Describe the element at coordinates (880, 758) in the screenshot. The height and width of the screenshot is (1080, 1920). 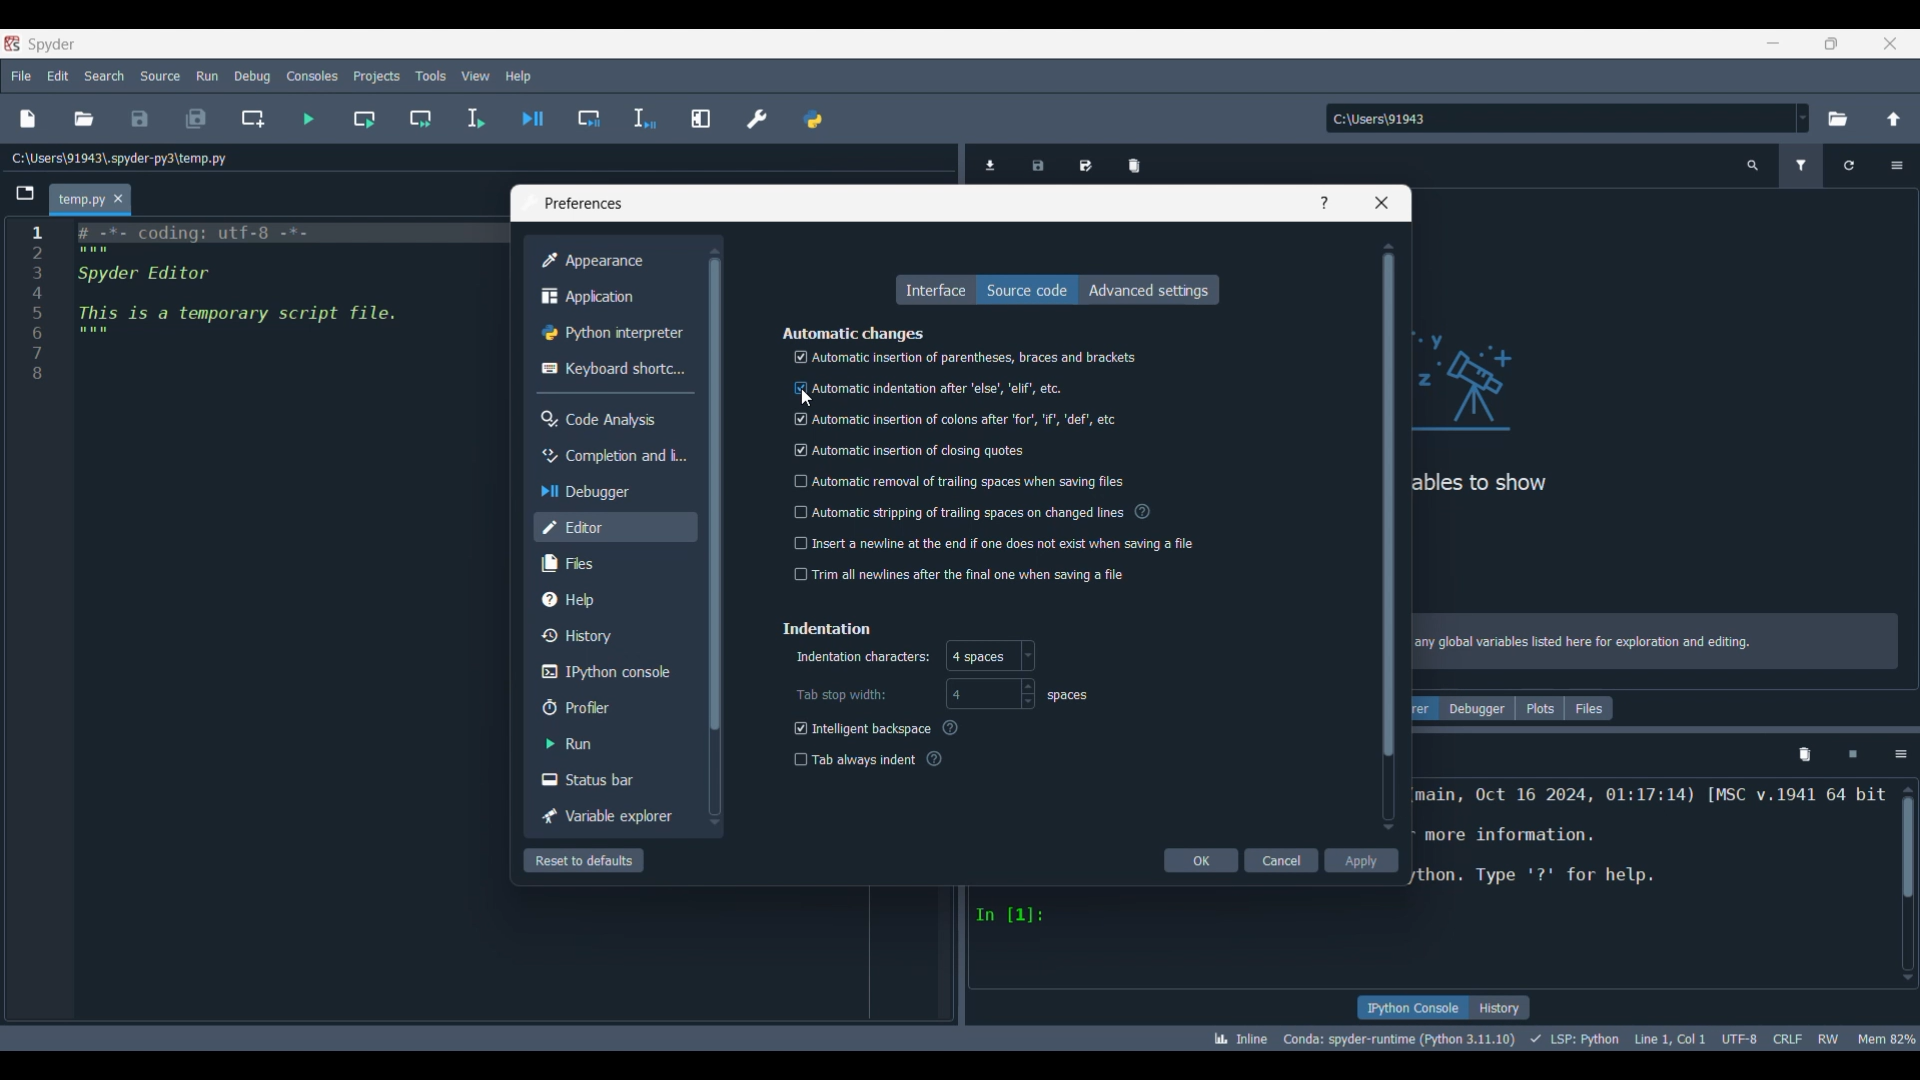
I see `Tab always indent (?)` at that location.